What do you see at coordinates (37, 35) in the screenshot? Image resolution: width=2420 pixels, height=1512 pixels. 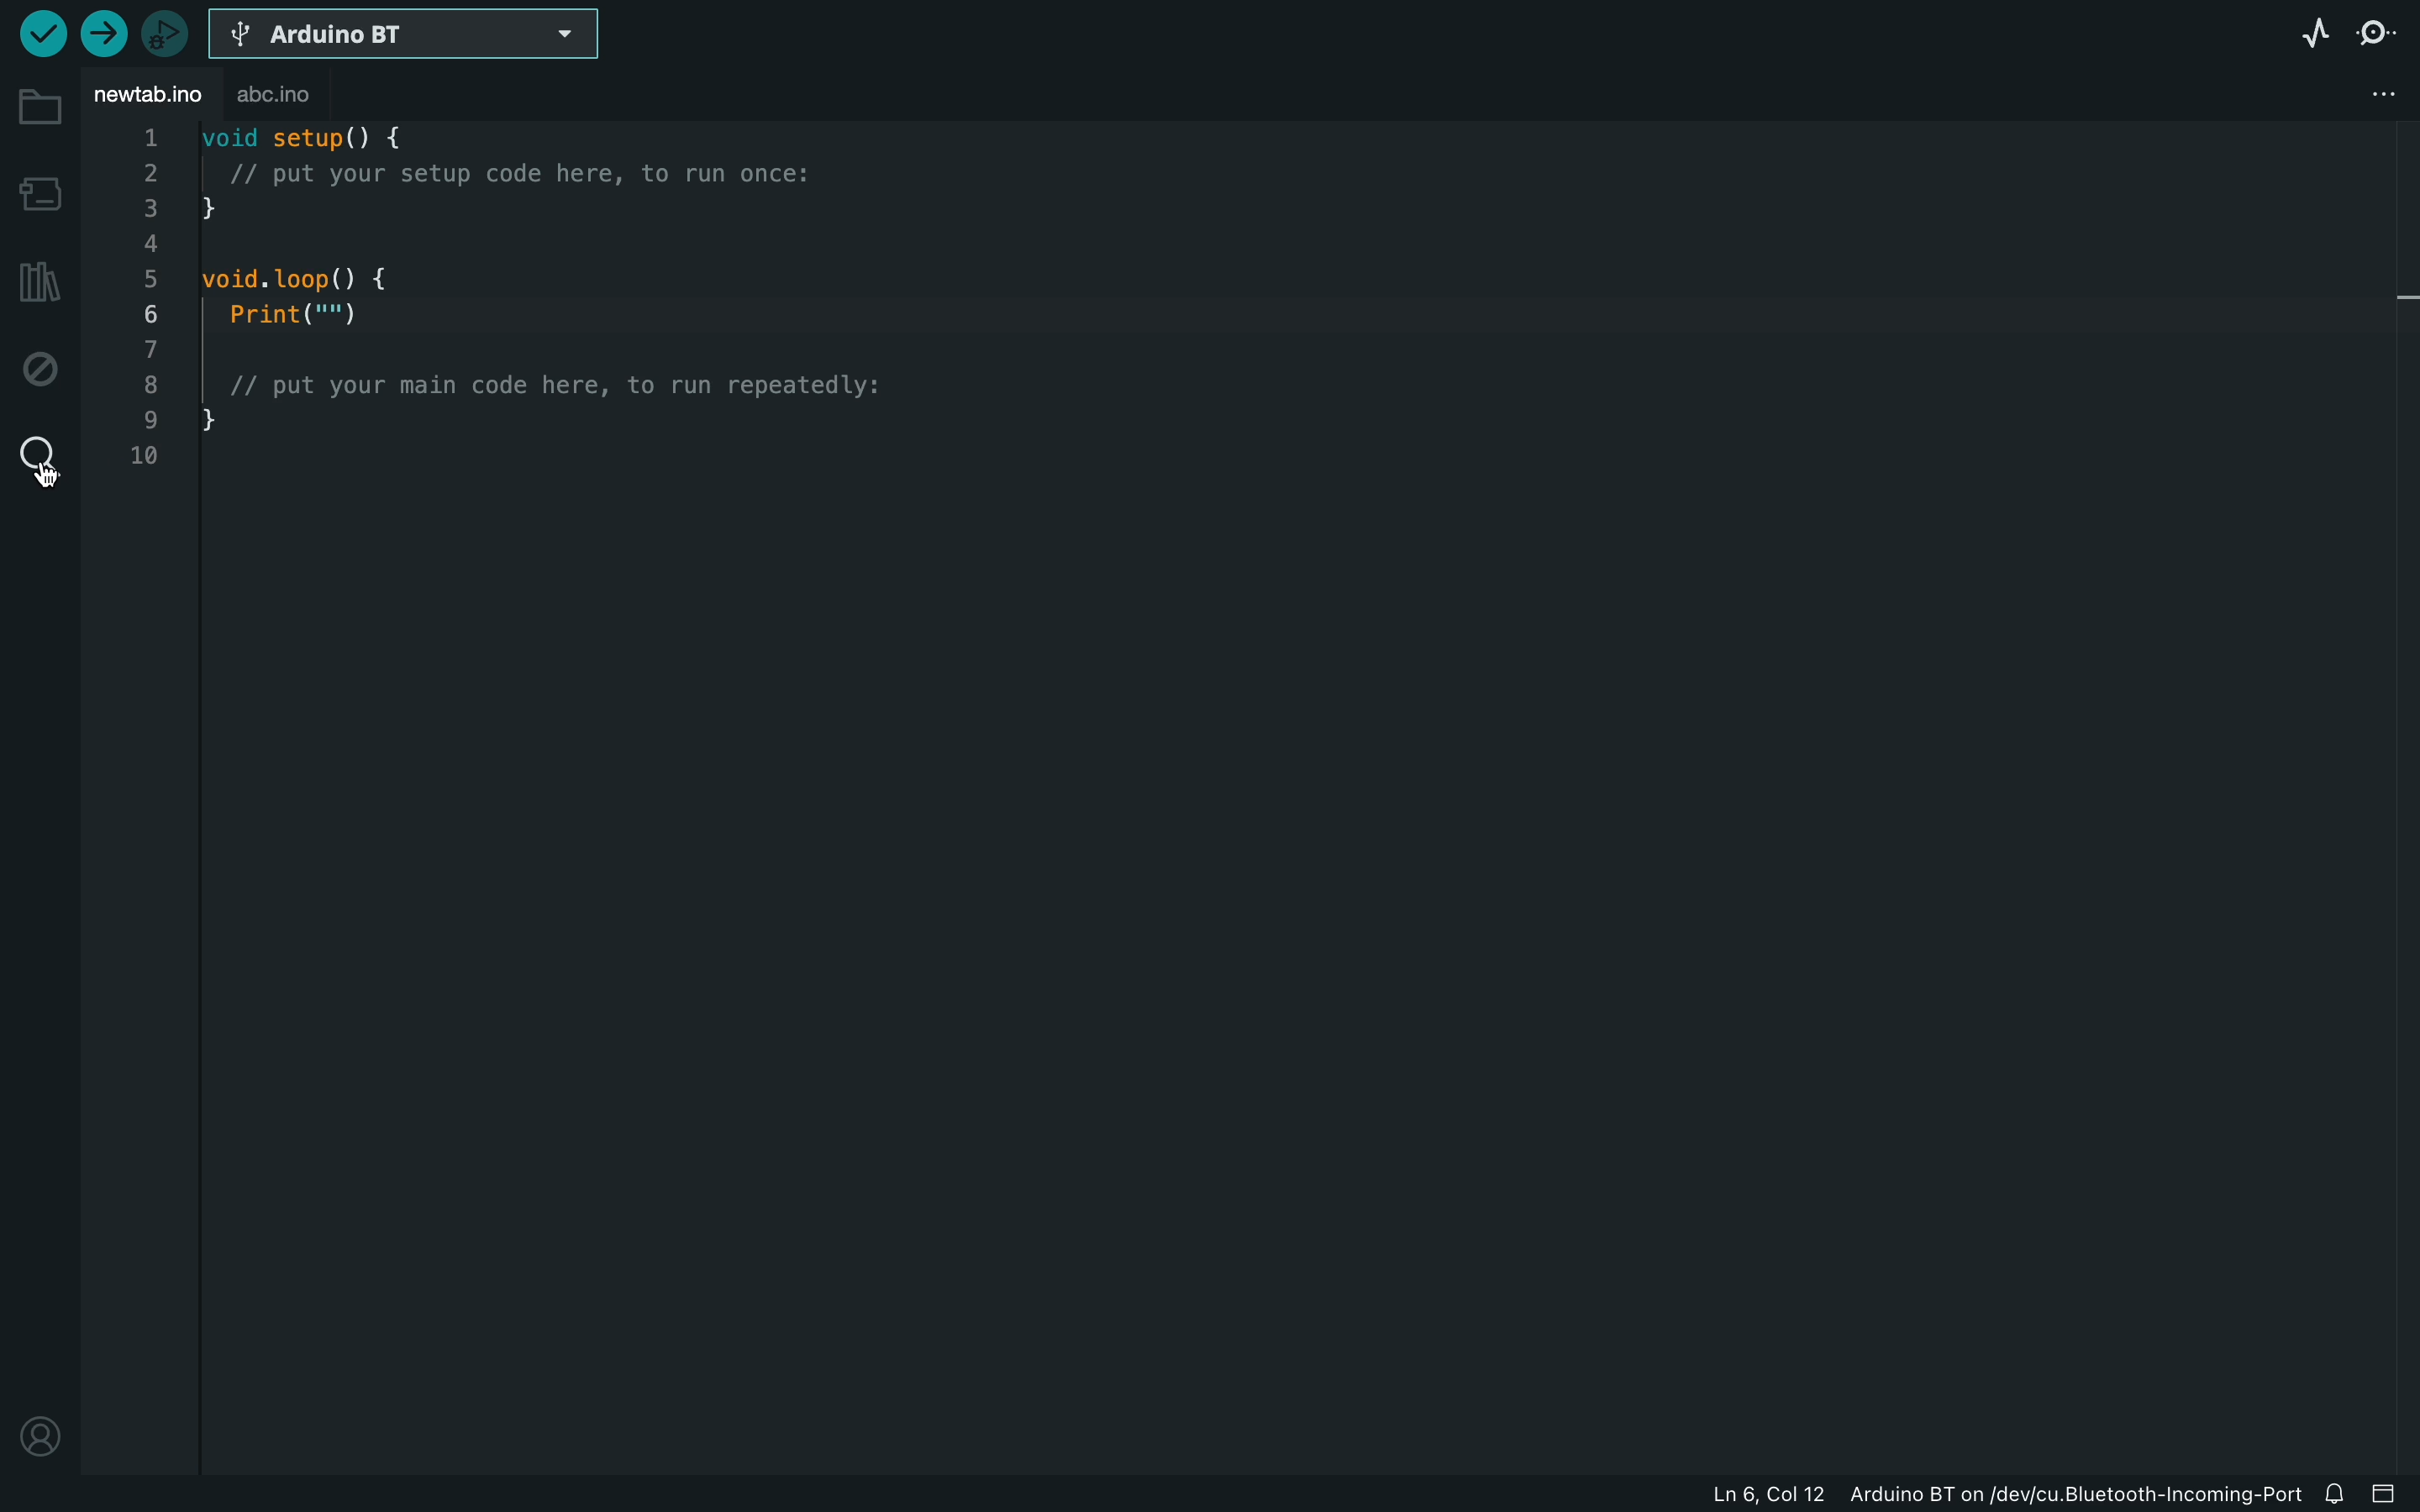 I see `verify` at bounding box center [37, 35].